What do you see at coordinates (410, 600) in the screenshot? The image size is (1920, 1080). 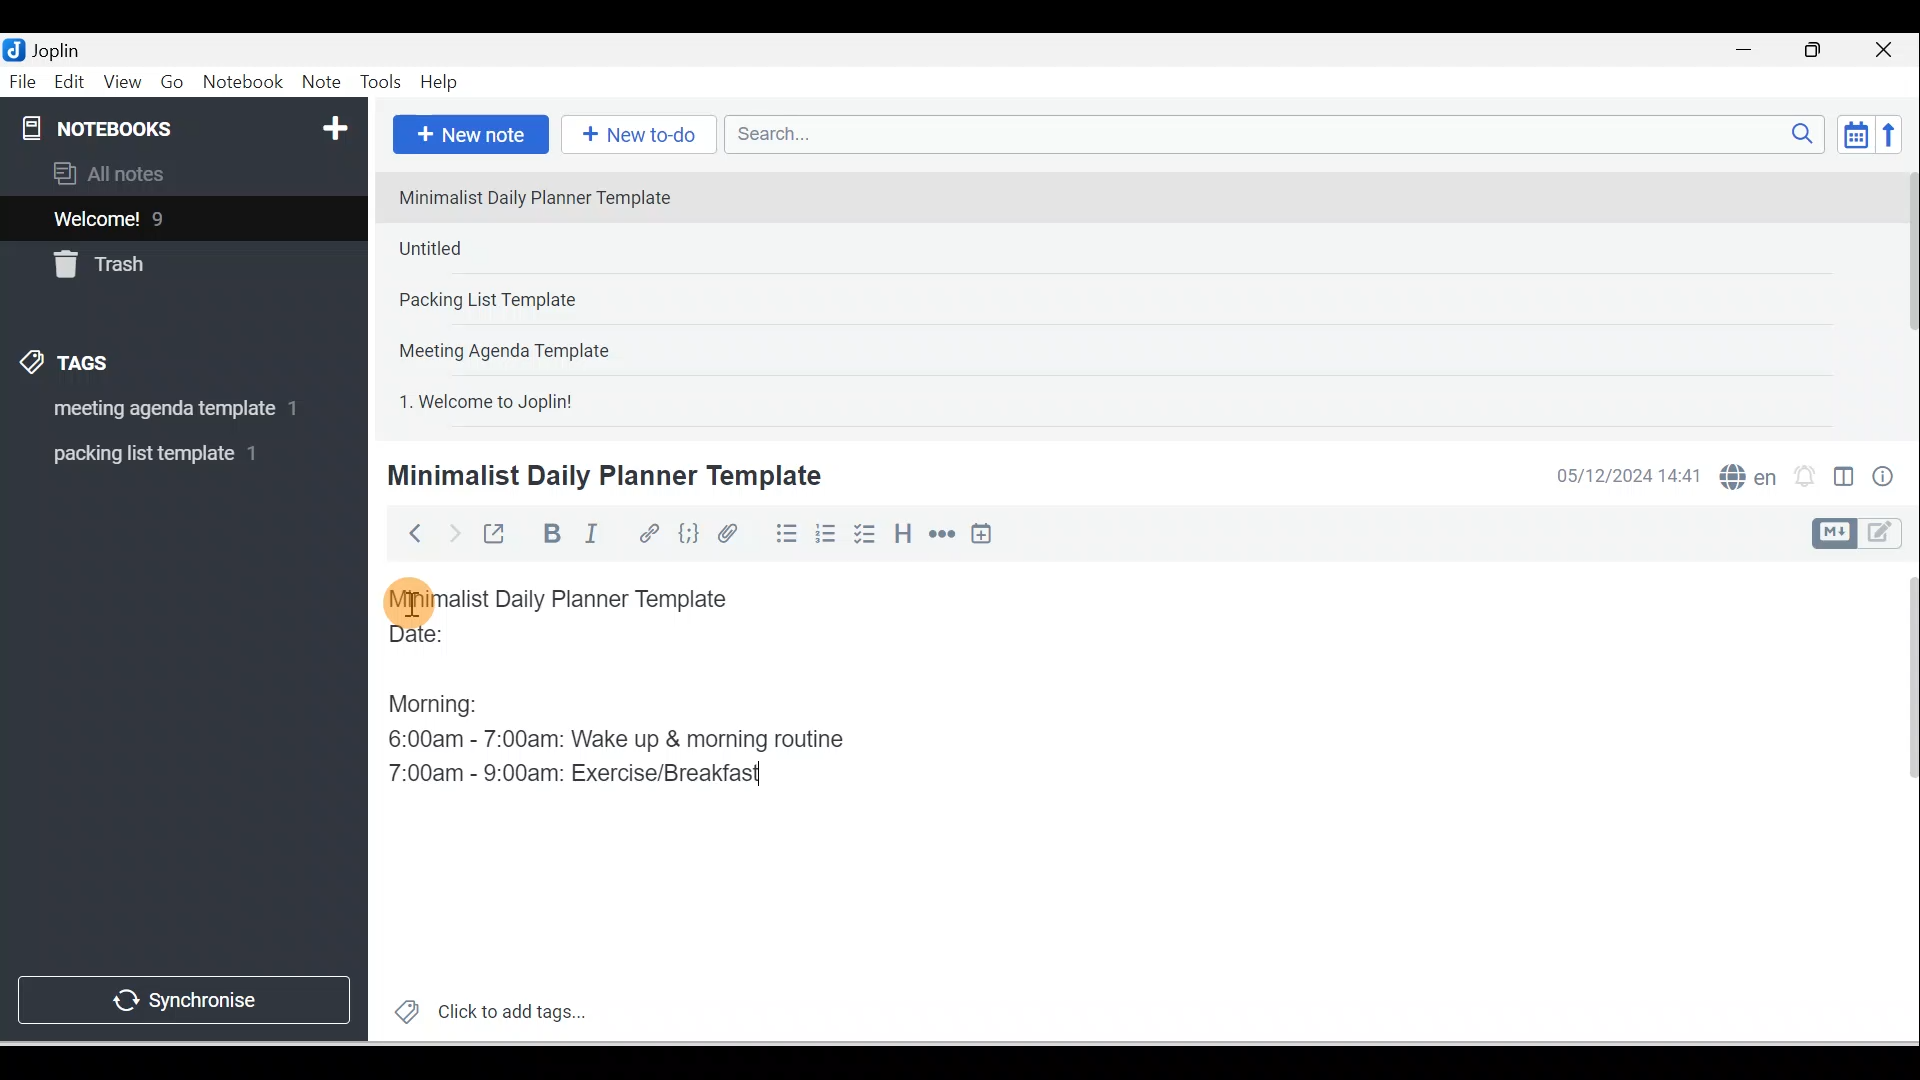 I see `Cursor` at bounding box center [410, 600].